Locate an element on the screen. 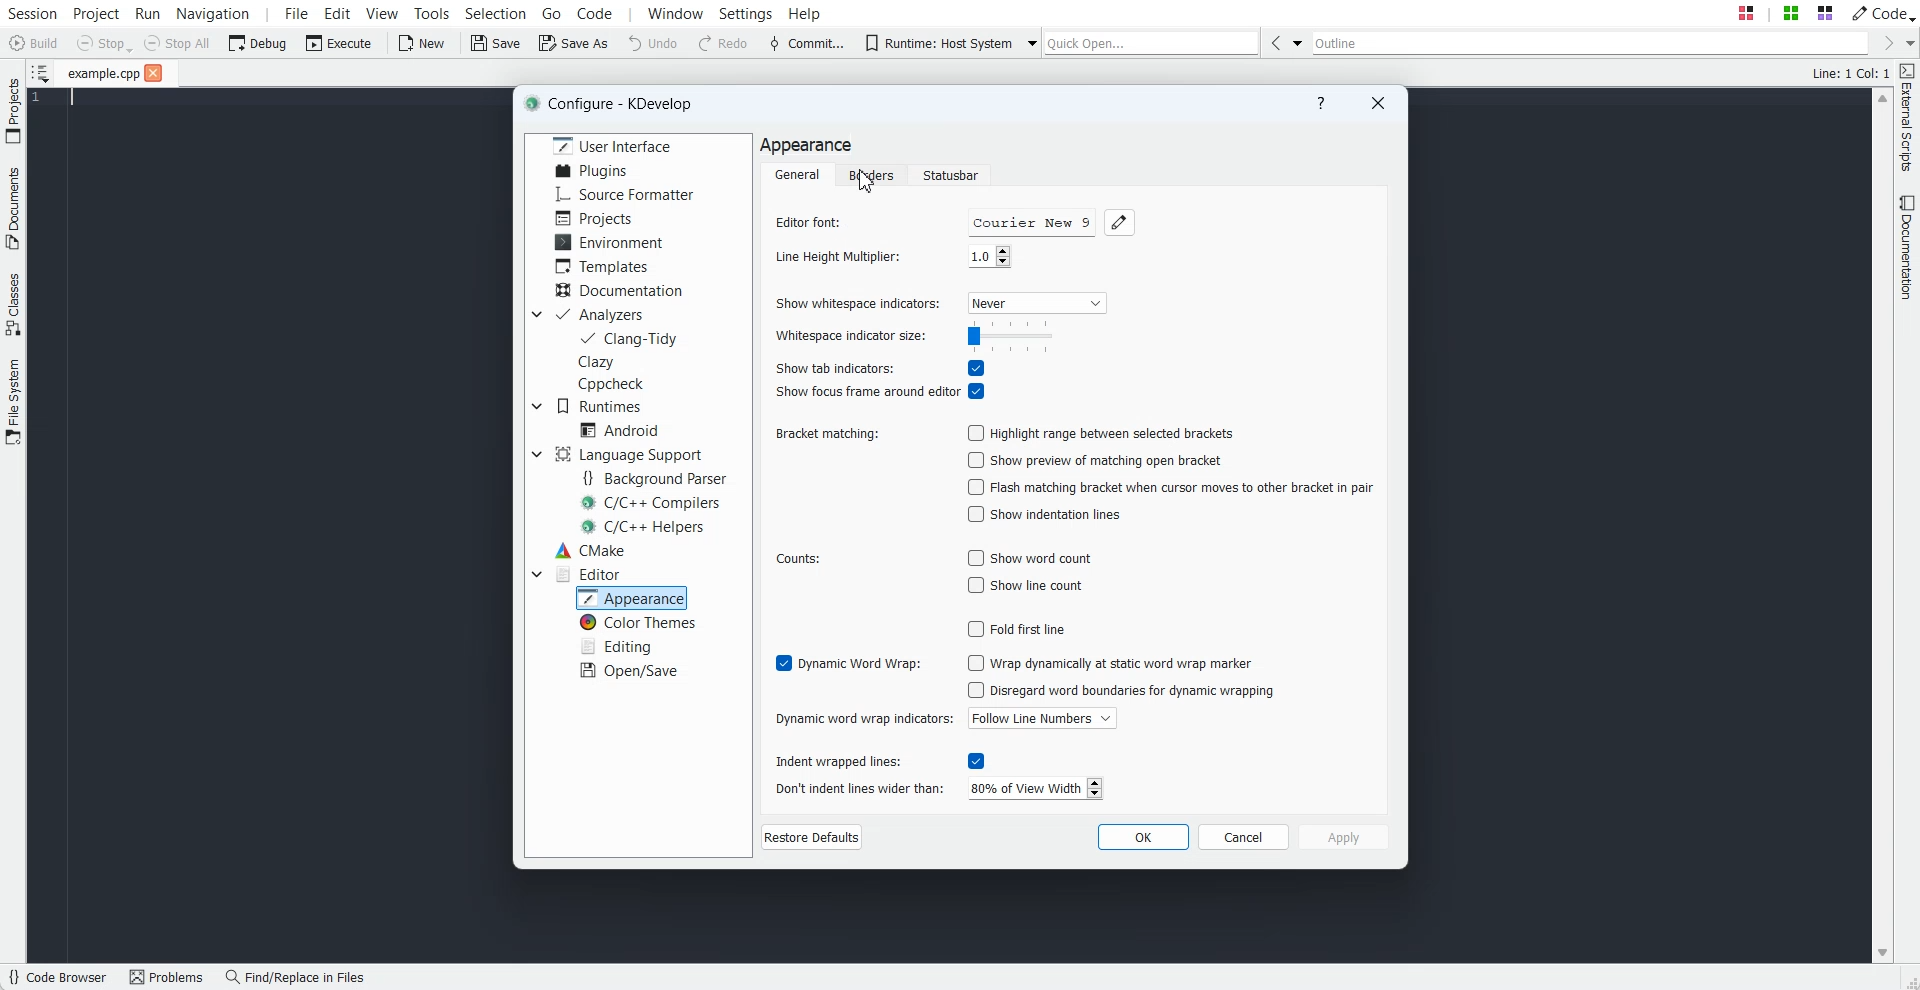 This screenshot has height=990, width=1920. Disable show line count is located at coordinates (1032, 583).